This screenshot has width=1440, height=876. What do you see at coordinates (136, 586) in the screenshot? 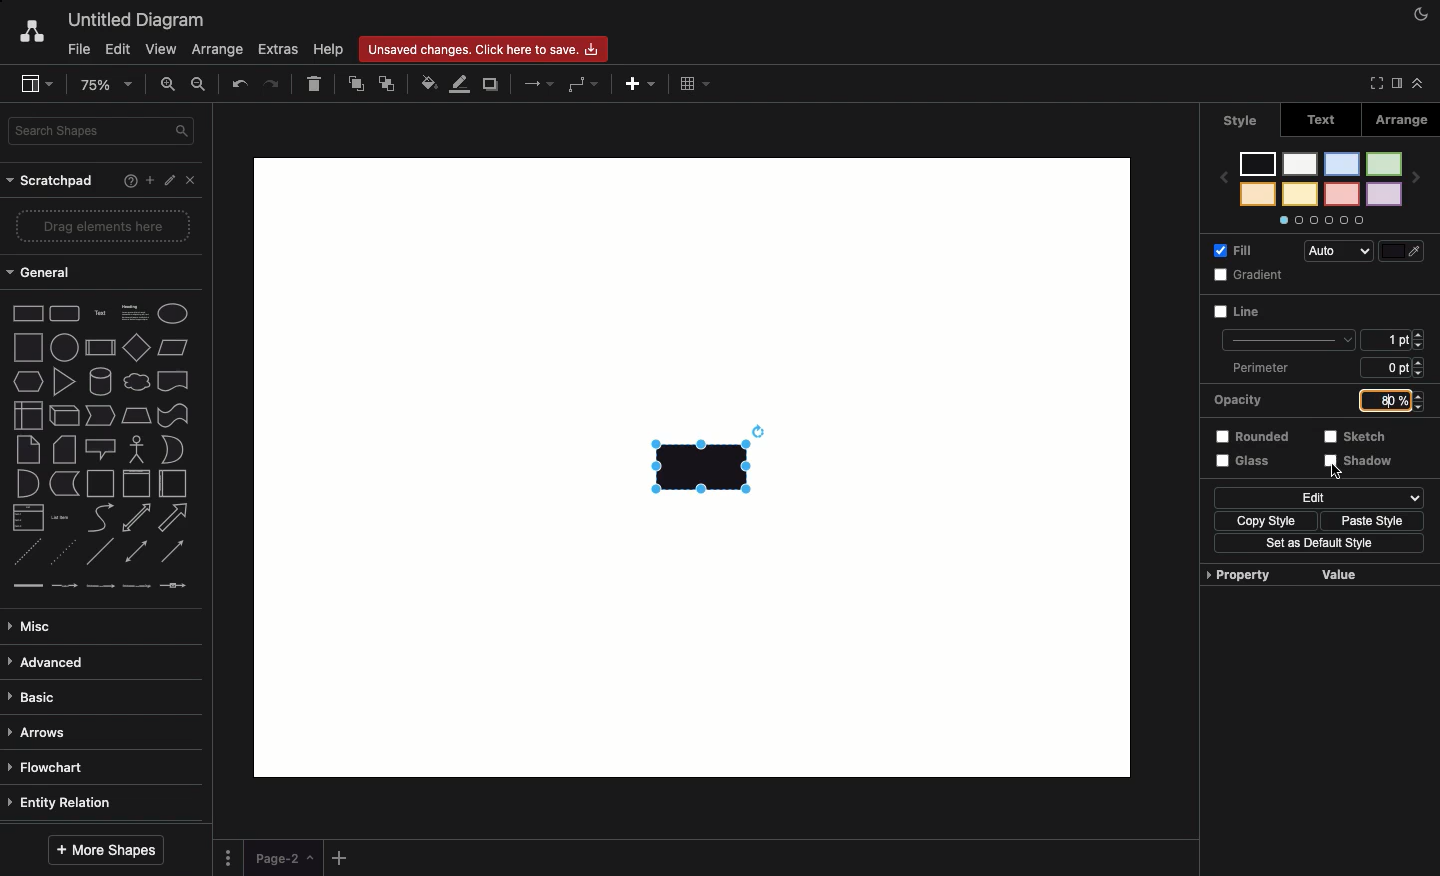
I see `connector with 3 labels` at bounding box center [136, 586].